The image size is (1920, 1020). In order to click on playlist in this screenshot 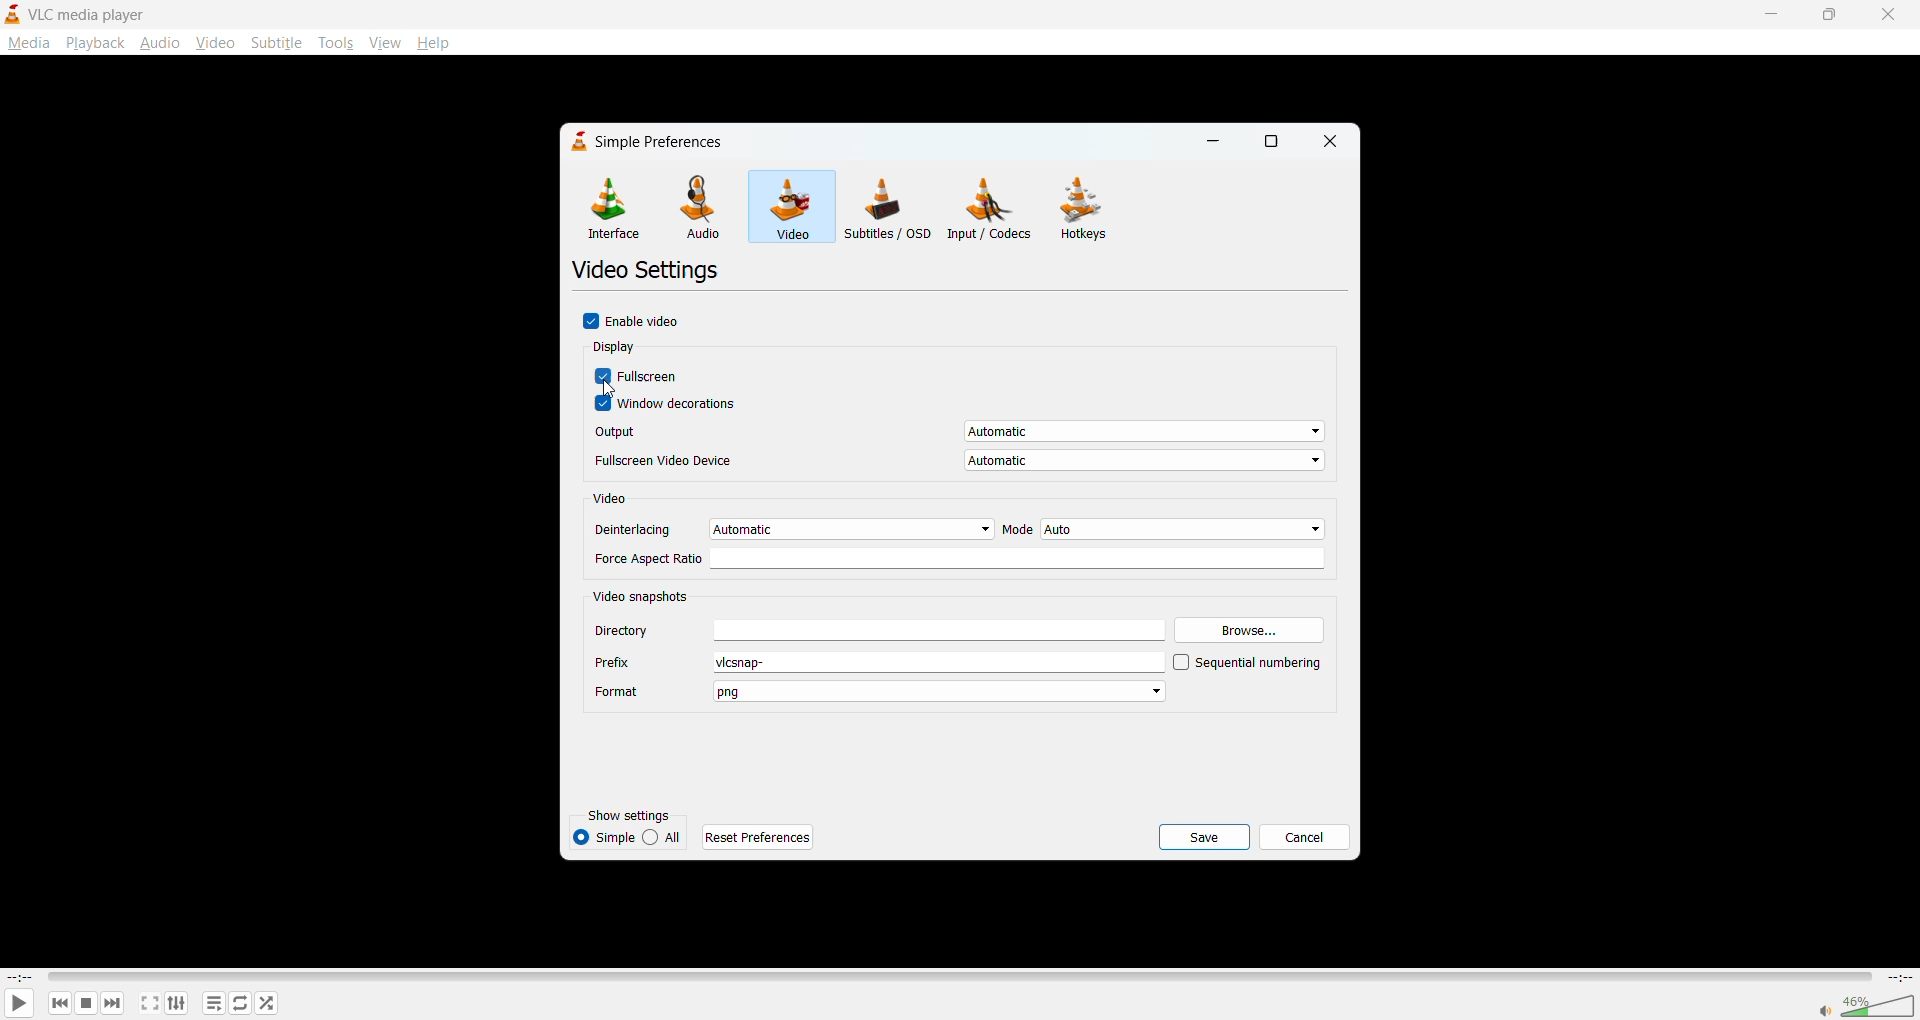, I will do `click(215, 1003)`.